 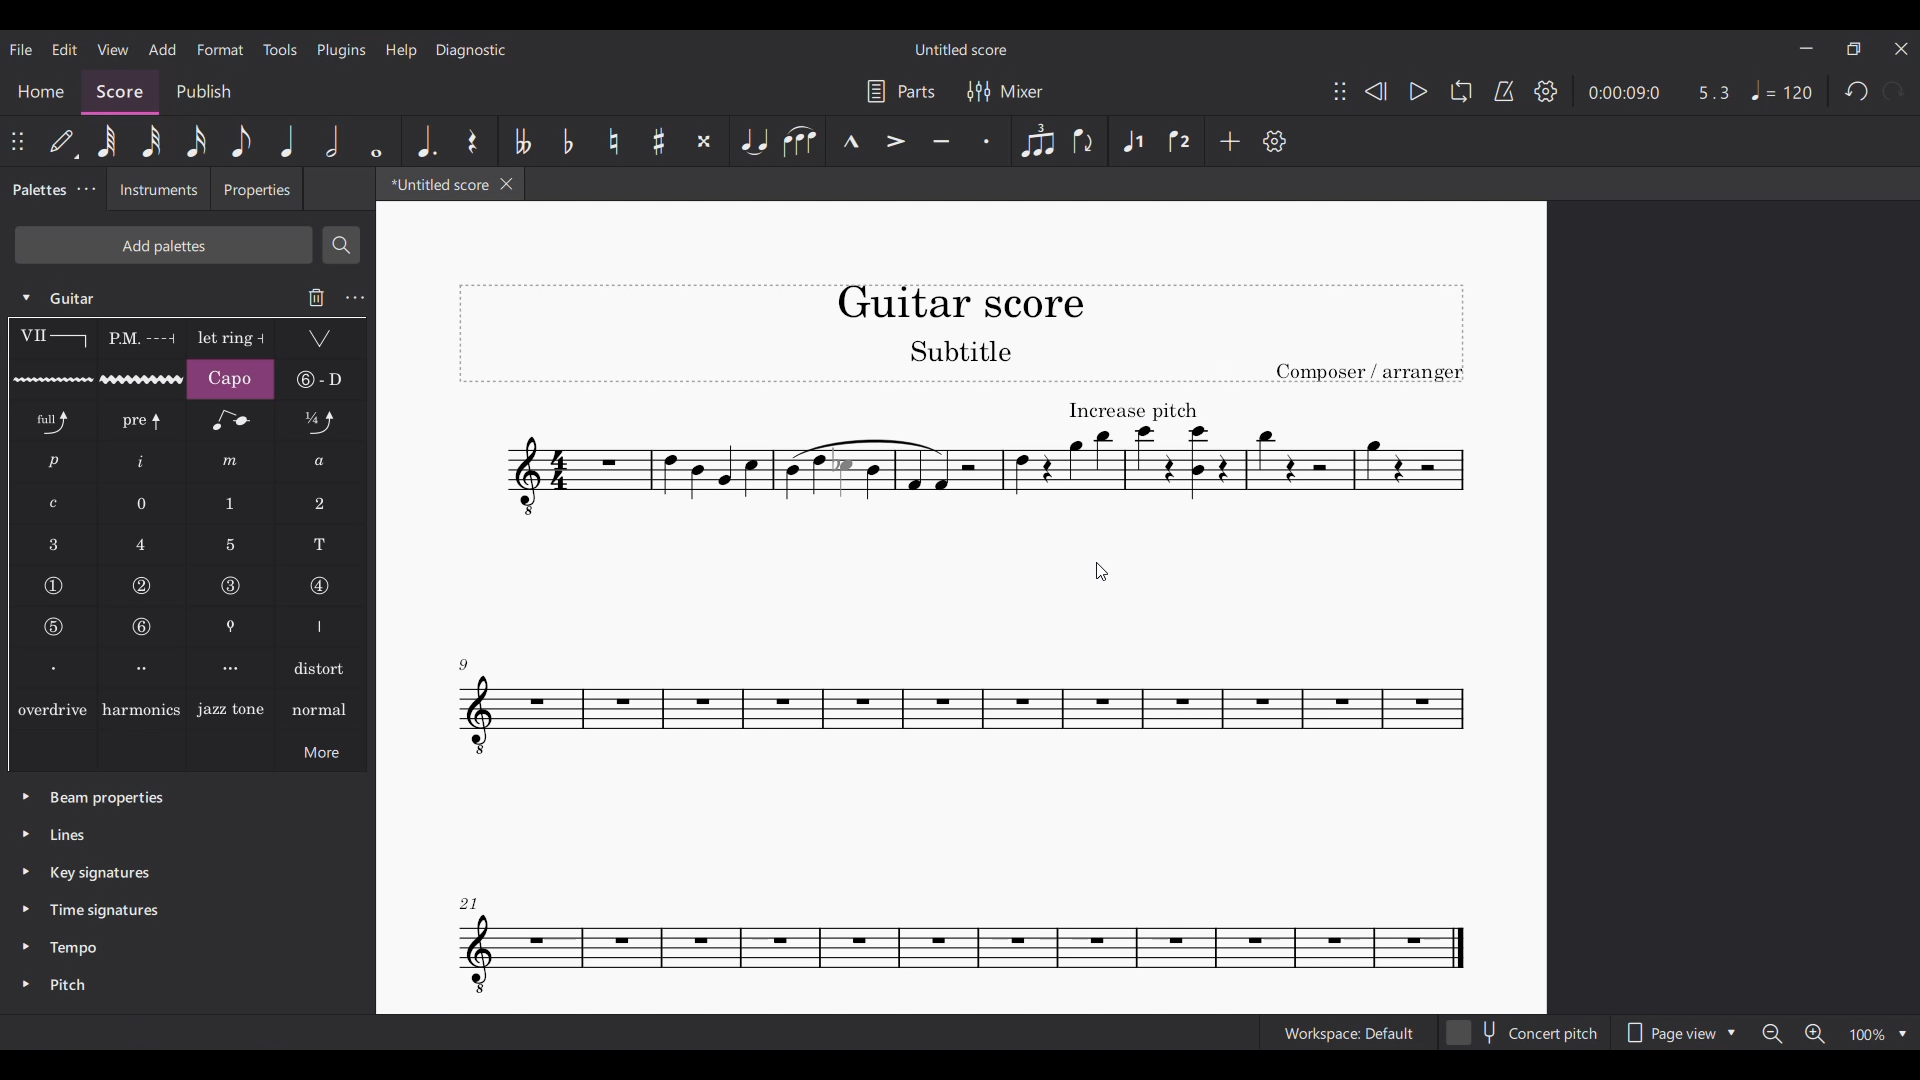 What do you see at coordinates (320, 708) in the screenshot?
I see `normal` at bounding box center [320, 708].